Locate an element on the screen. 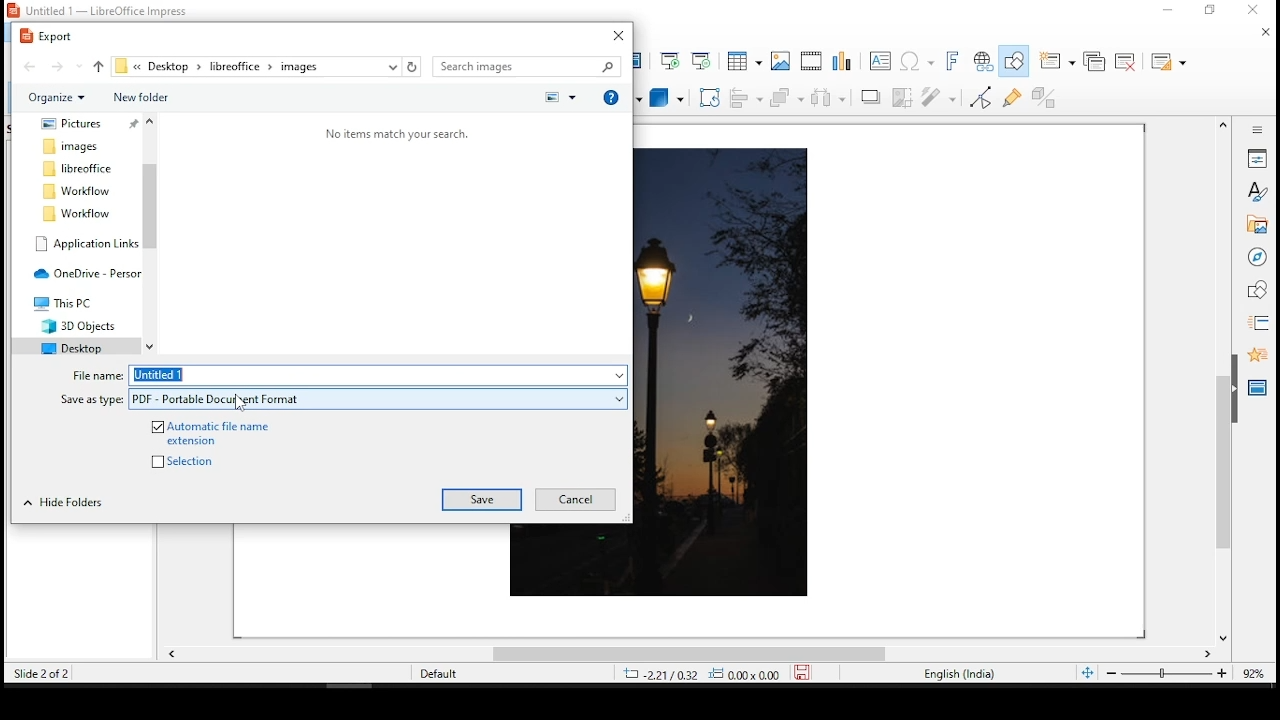 Image resolution: width=1280 pixels, height=720 pixels. start from current slide is located at coordinates (703, 59).